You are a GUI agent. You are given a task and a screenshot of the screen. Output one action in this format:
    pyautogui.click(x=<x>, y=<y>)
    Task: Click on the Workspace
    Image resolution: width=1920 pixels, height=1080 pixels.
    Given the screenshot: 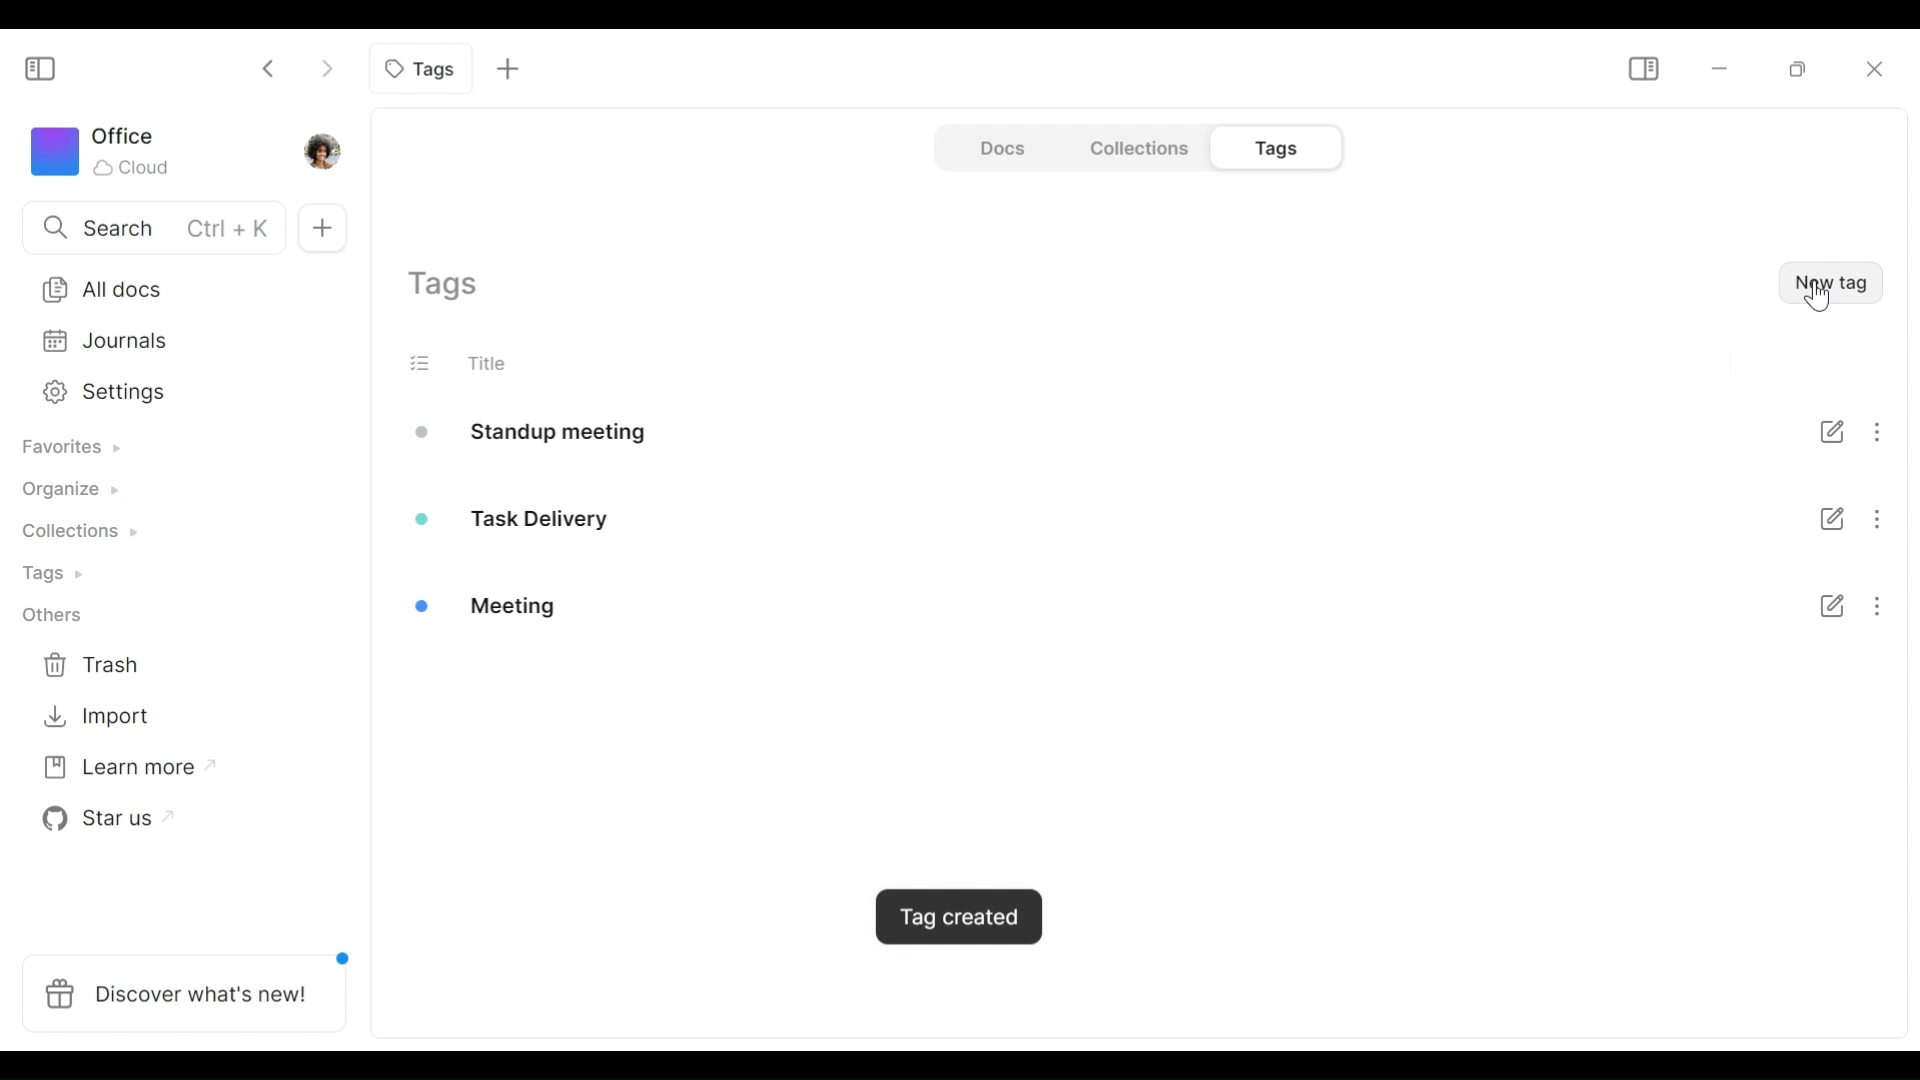 What is the action you would take?
    pyautogui.click(x=115, y=149)
    